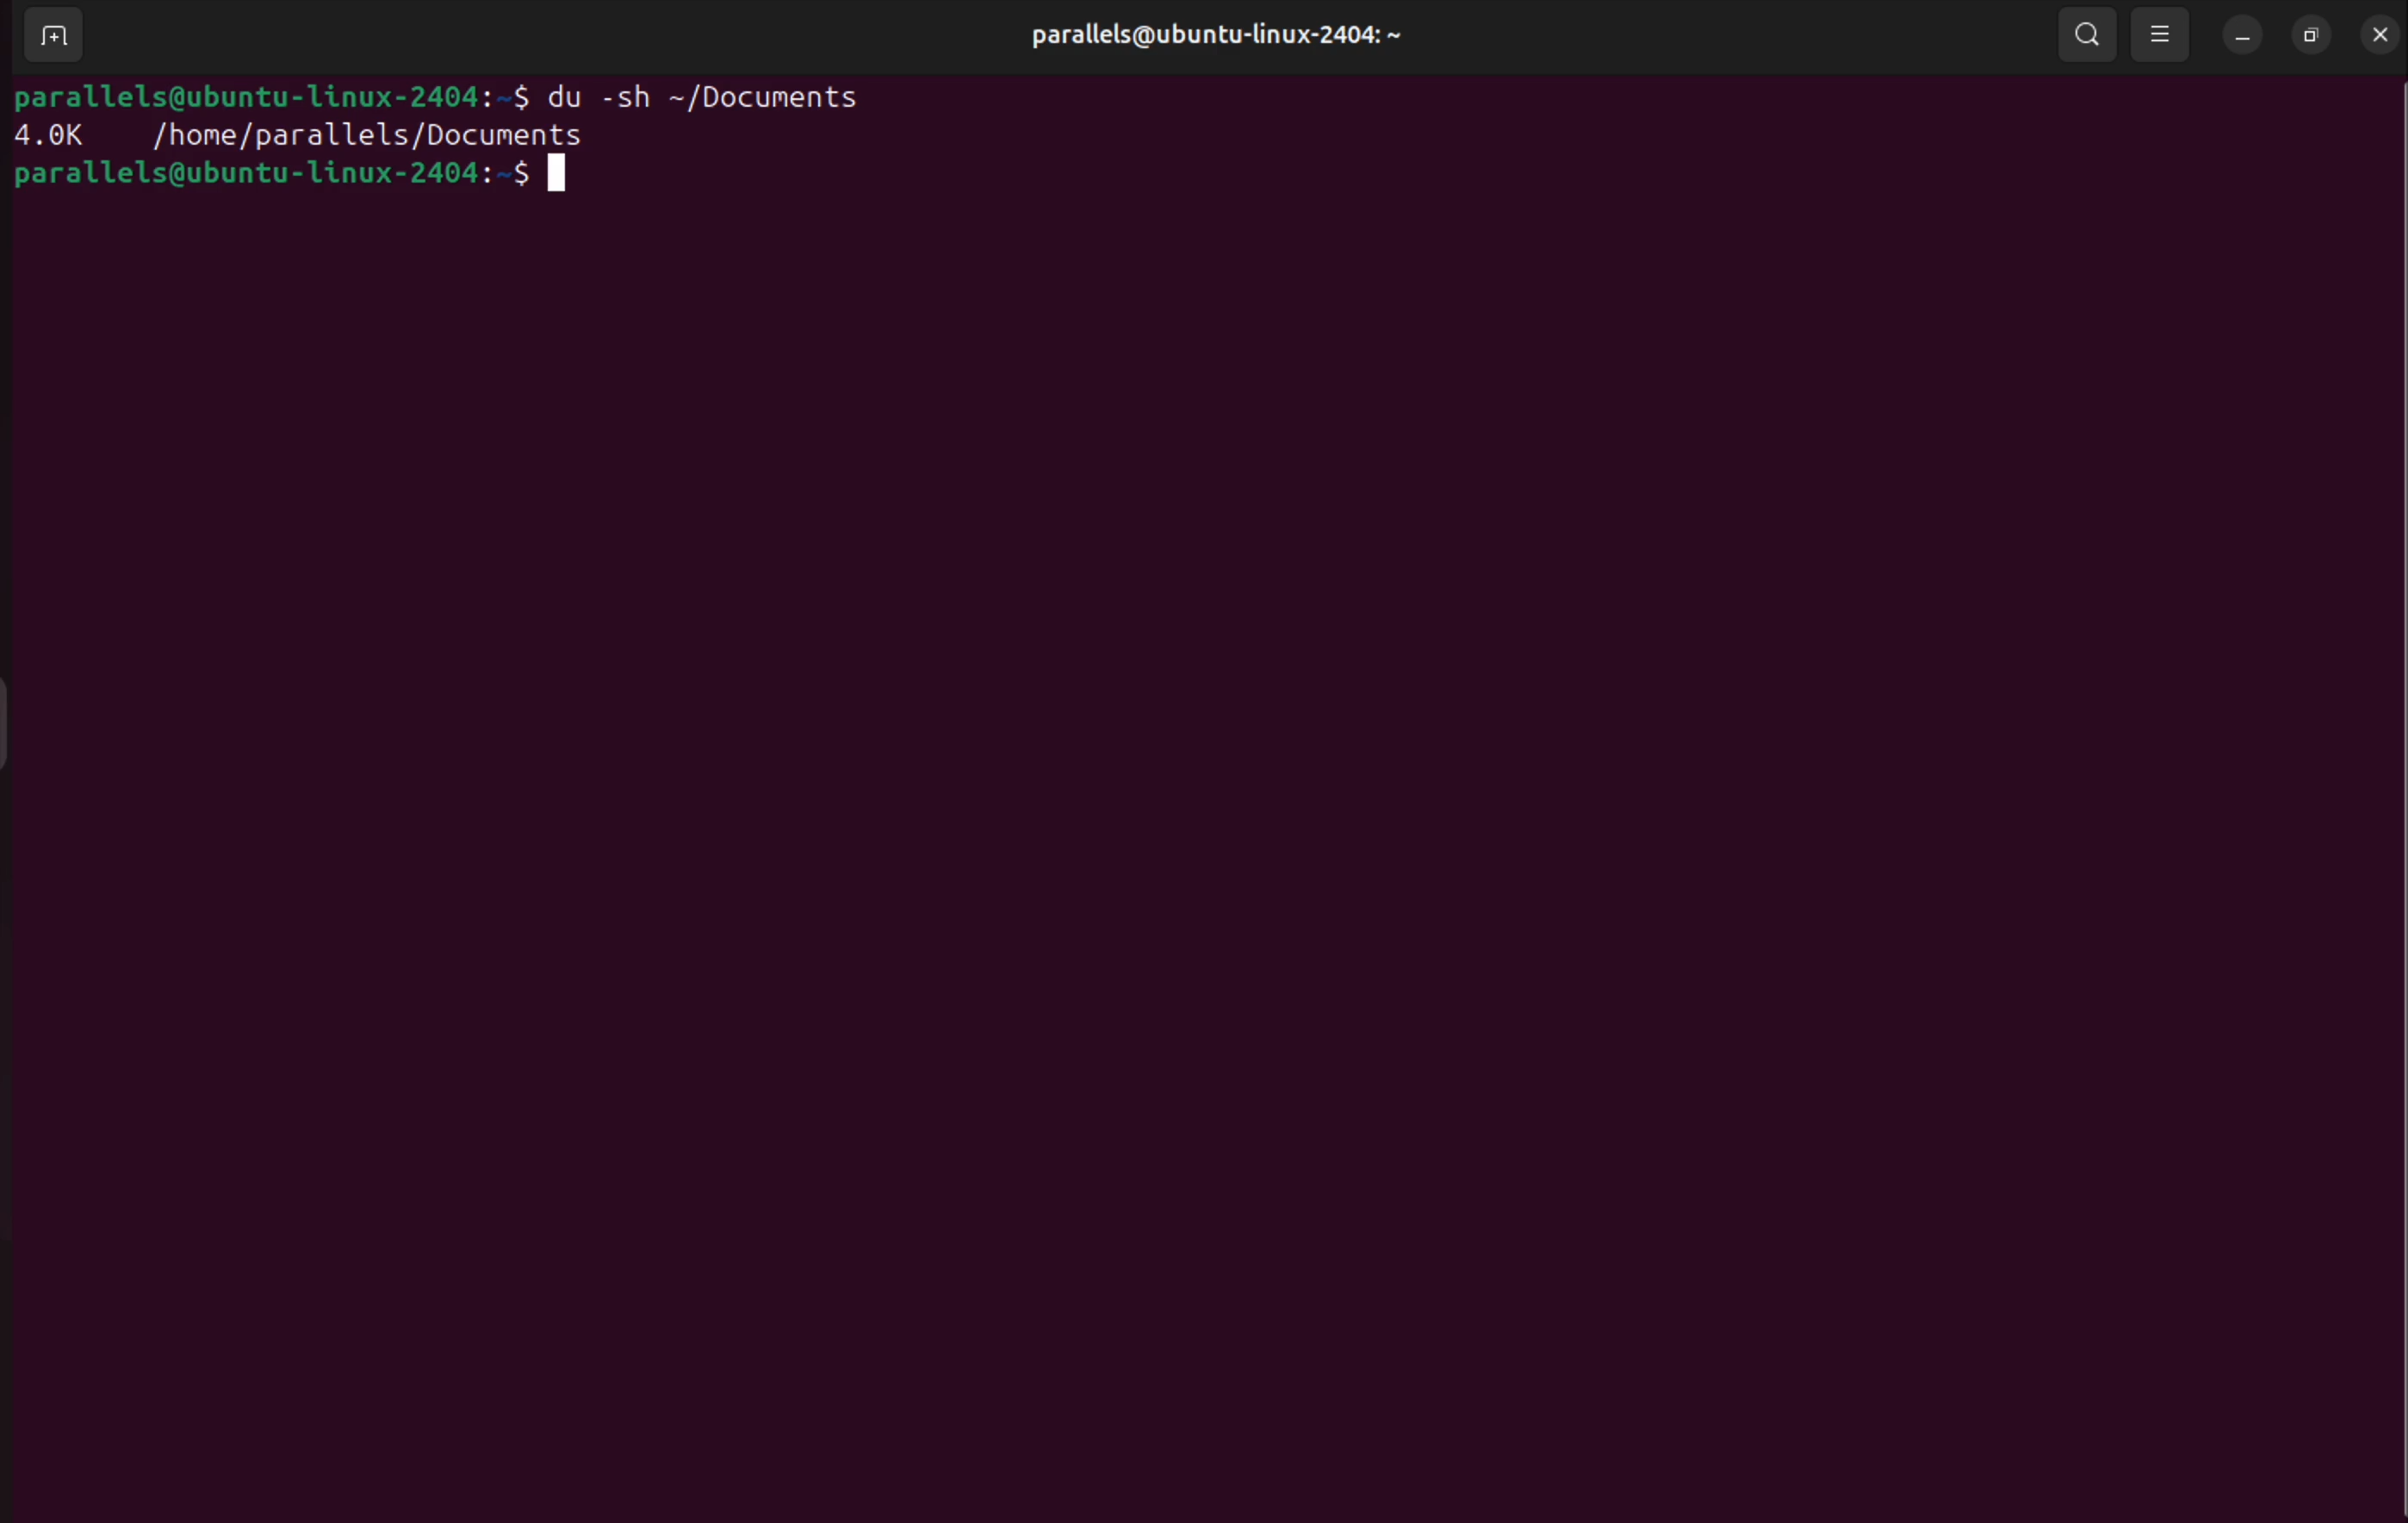 The image size is (2408, 1523). I want to click on add terminal, so click(53, 36).